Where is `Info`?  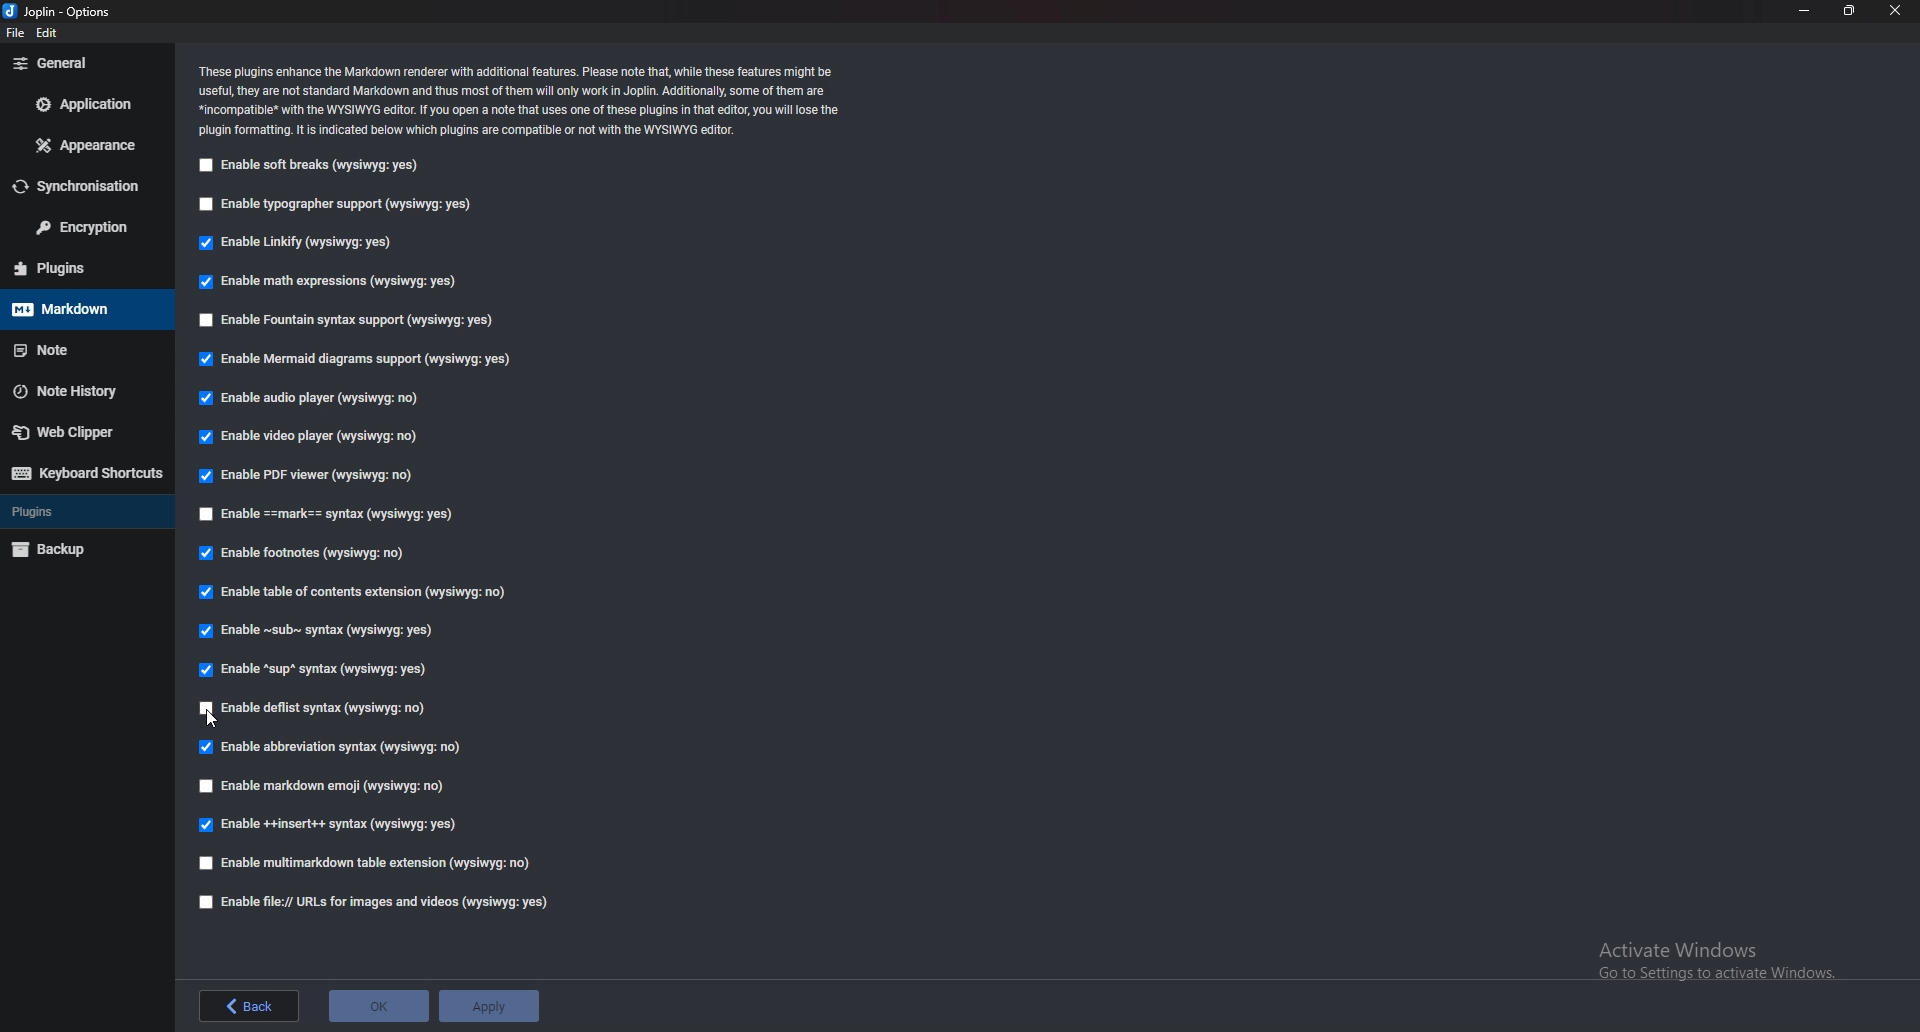 Info is located at coordinates (521, 100).